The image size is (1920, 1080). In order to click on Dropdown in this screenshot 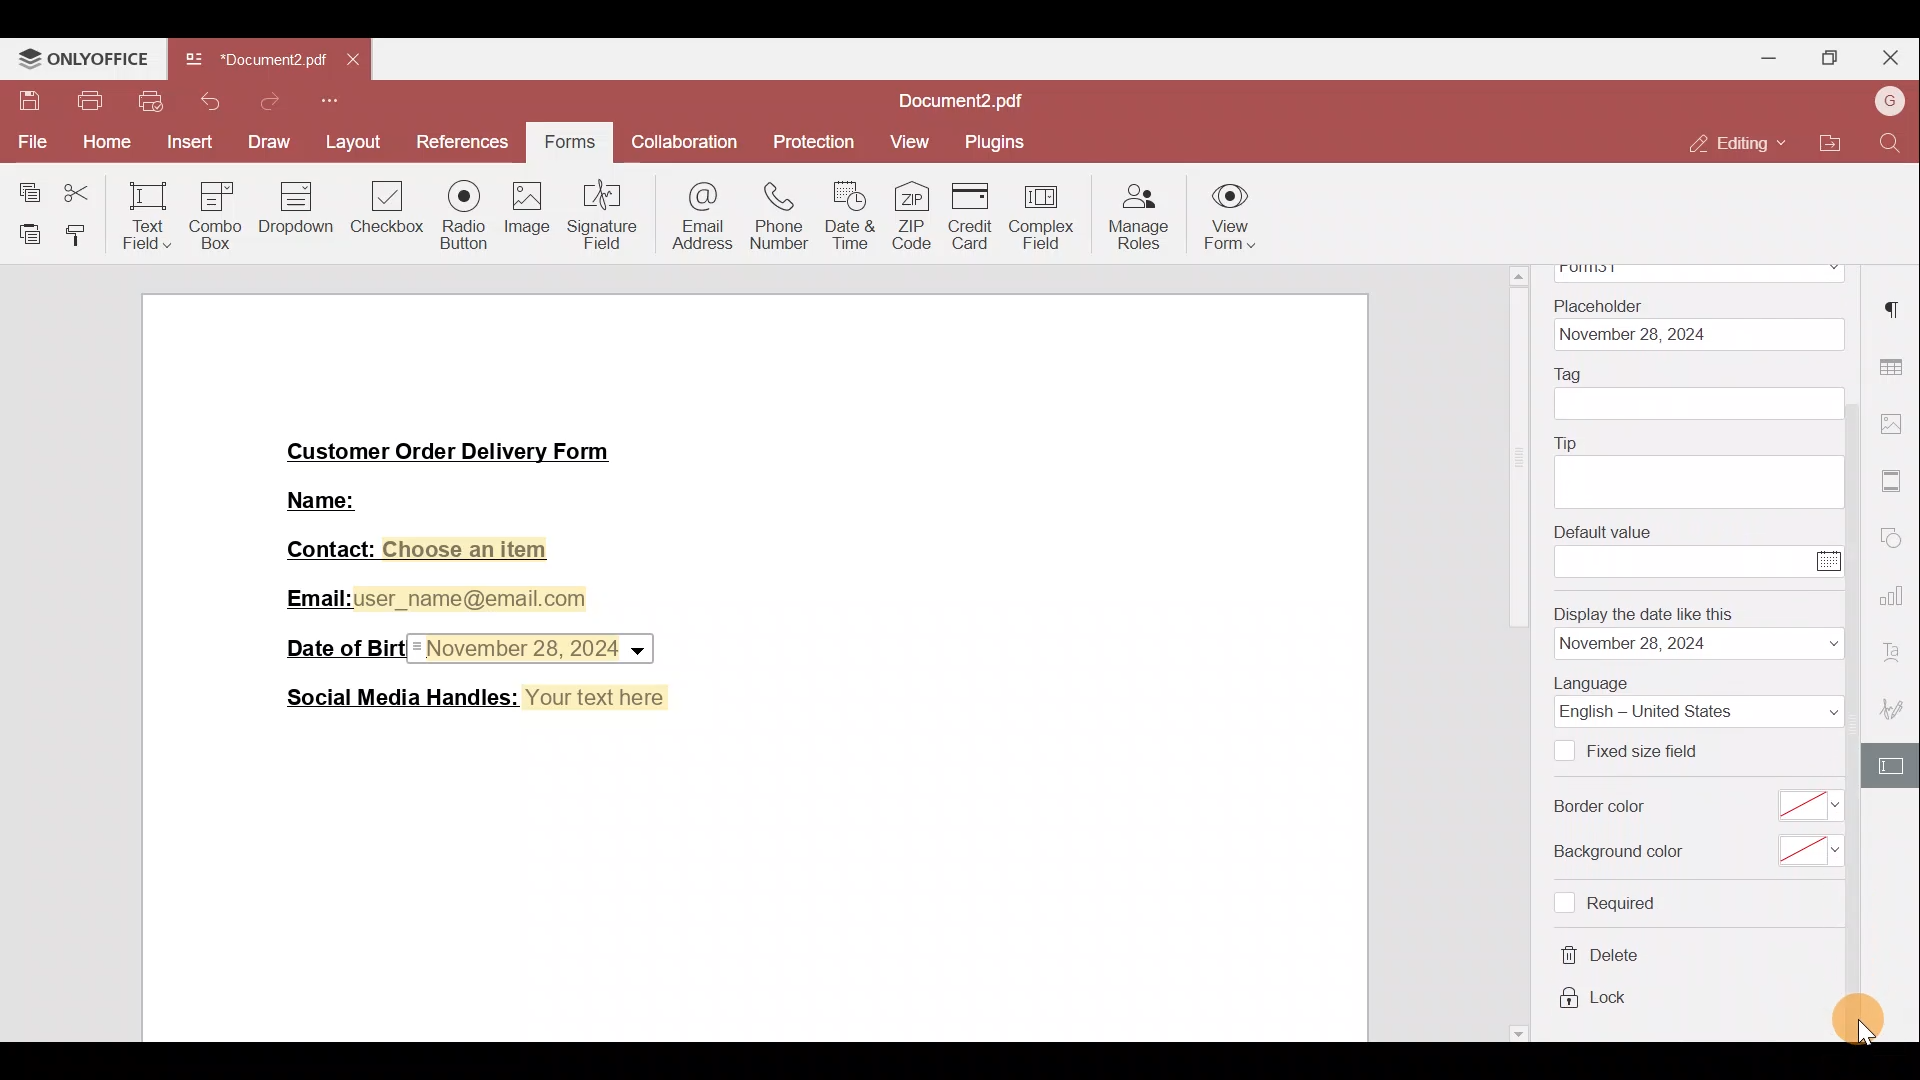, I will do `click(298, 212)`.